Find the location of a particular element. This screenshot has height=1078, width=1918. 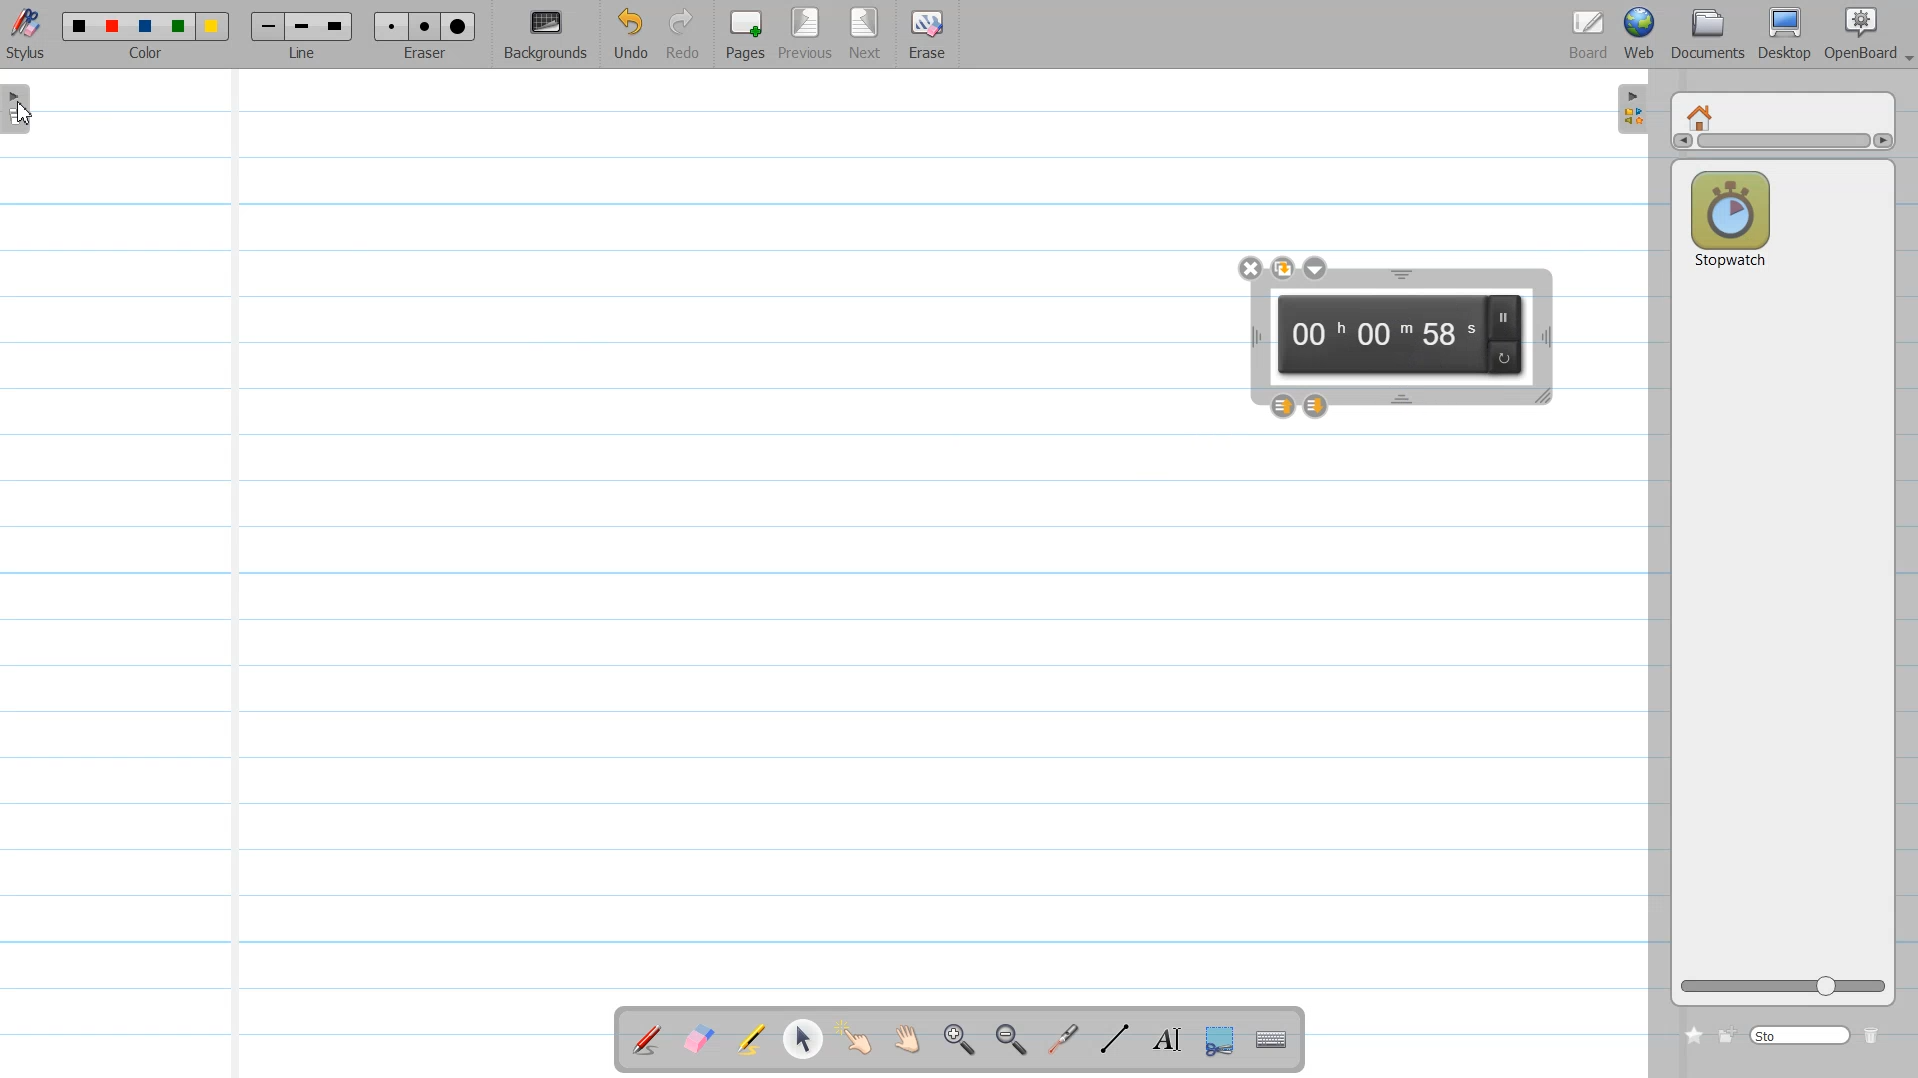

Line is located at coordinates (302, 35).